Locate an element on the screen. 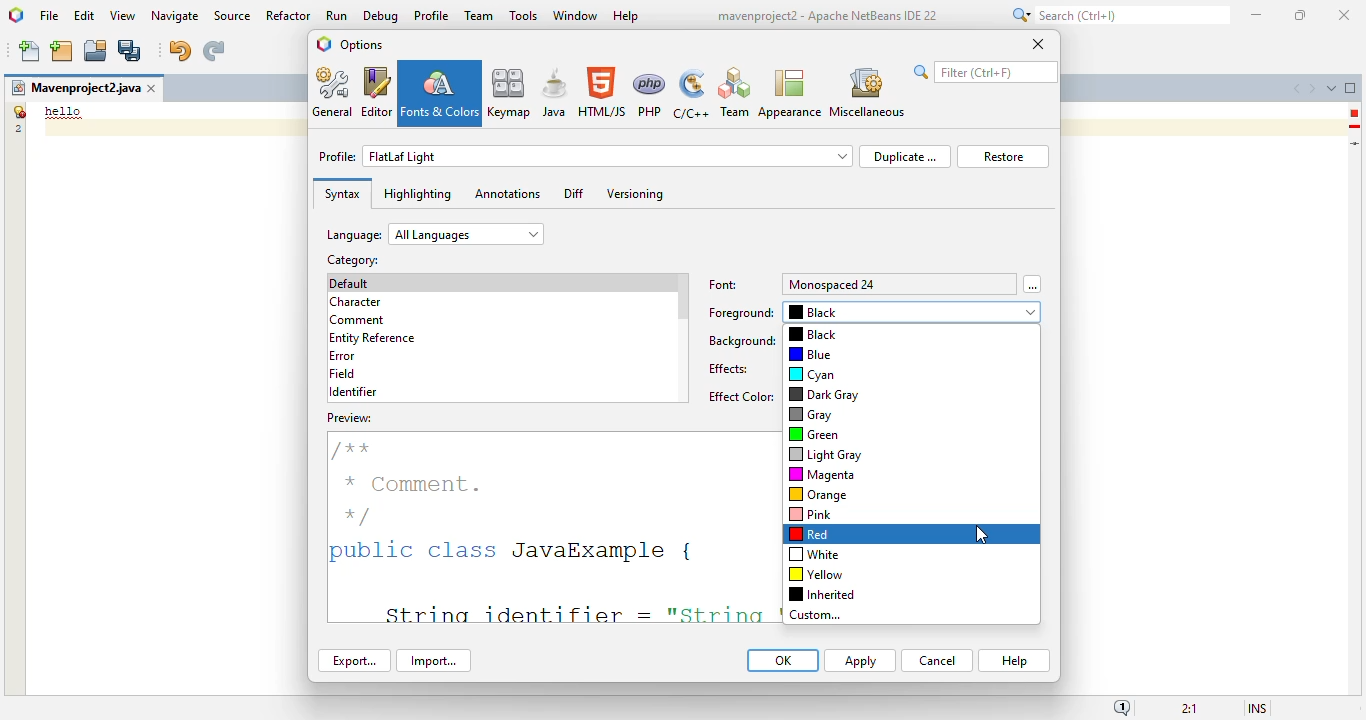 This screenshot has width=1366, height=720. entity reference is located at coordinates (373, 339).